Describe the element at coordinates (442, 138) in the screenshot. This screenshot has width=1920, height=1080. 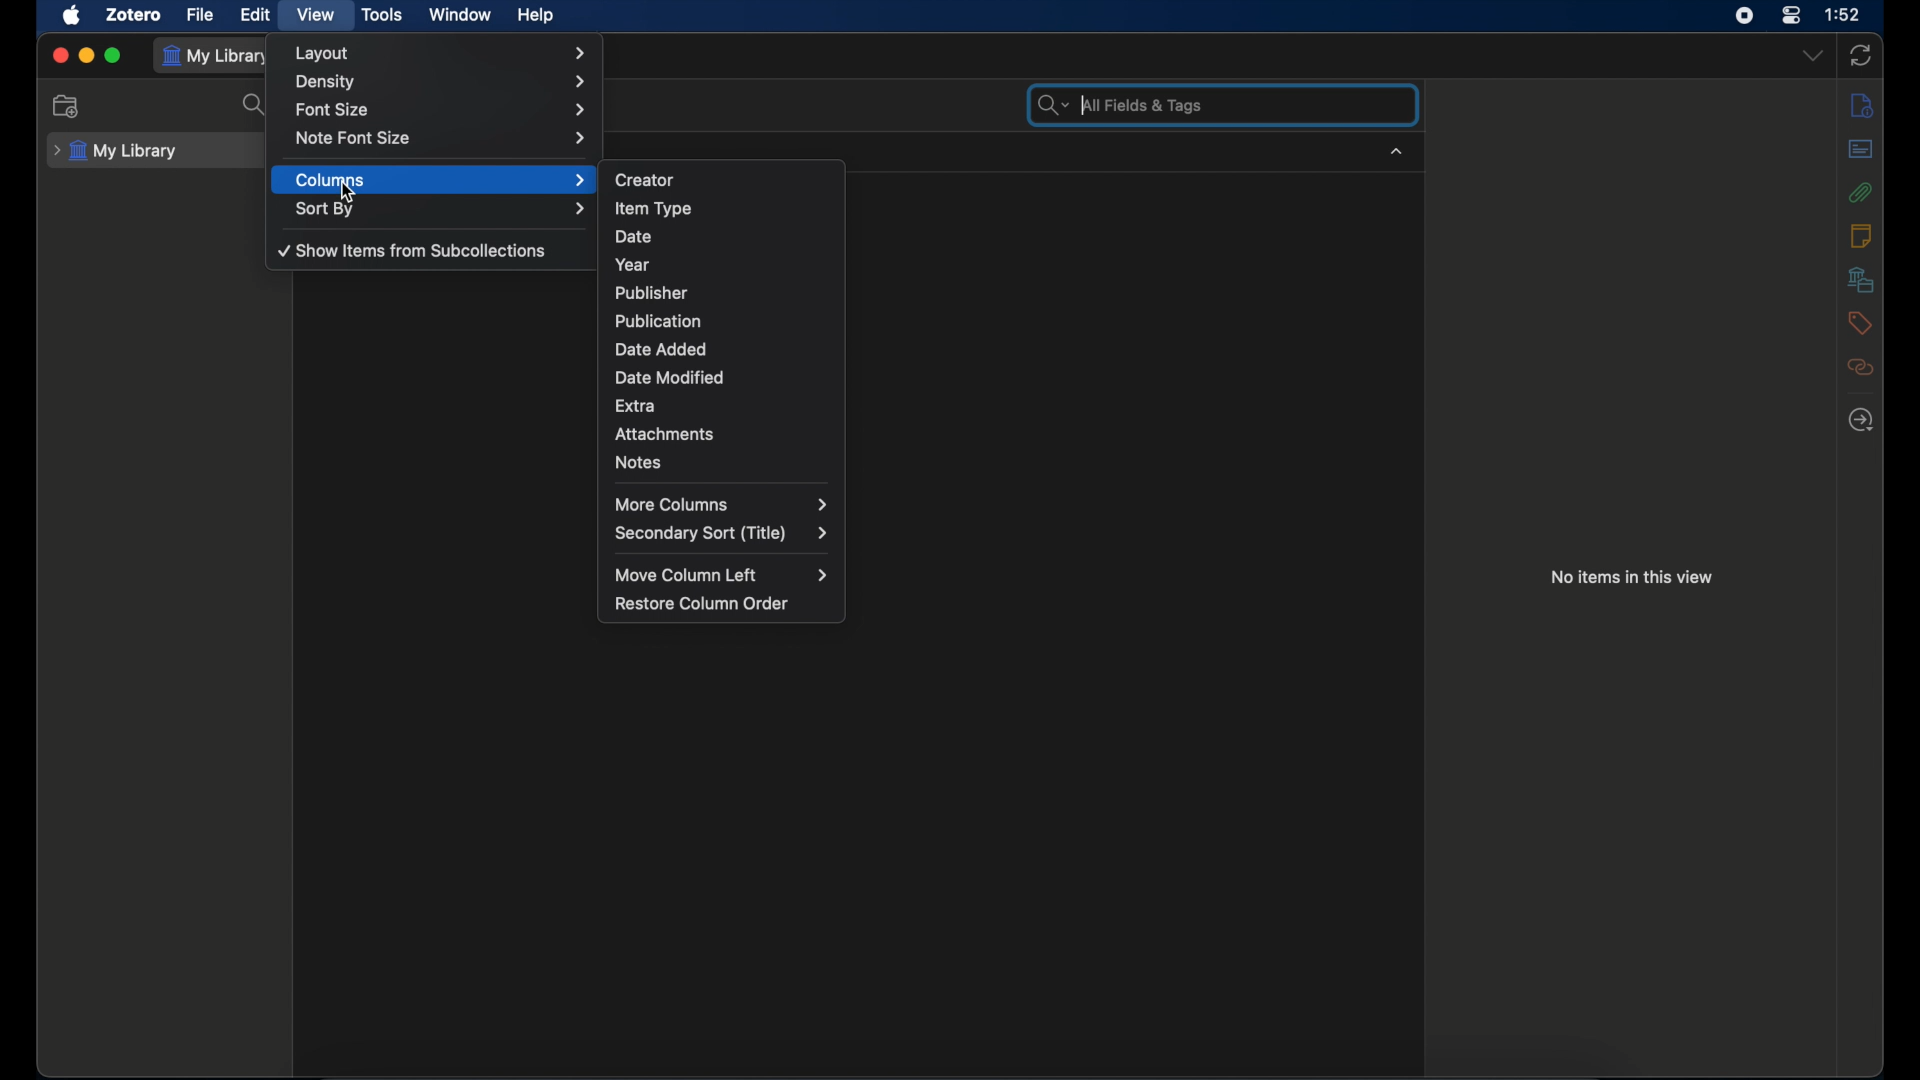
I see `note font size` at that location.